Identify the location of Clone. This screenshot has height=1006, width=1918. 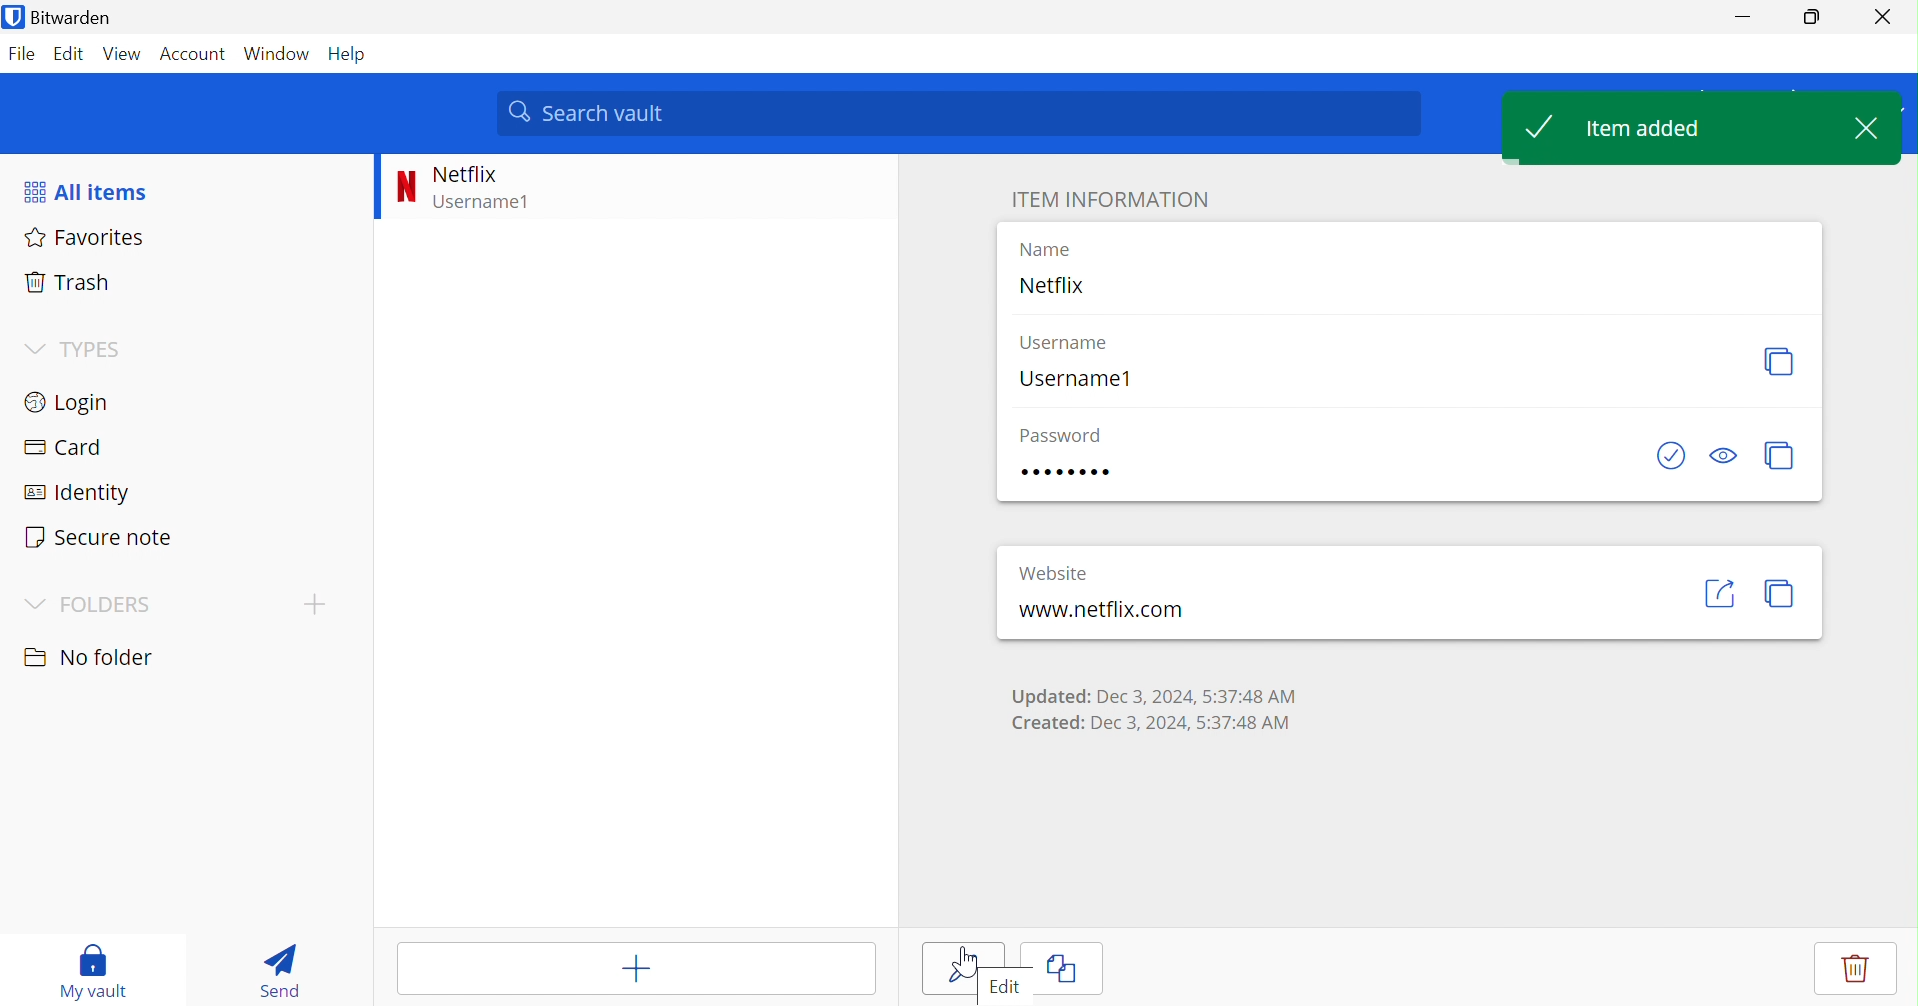
(1061, 968).